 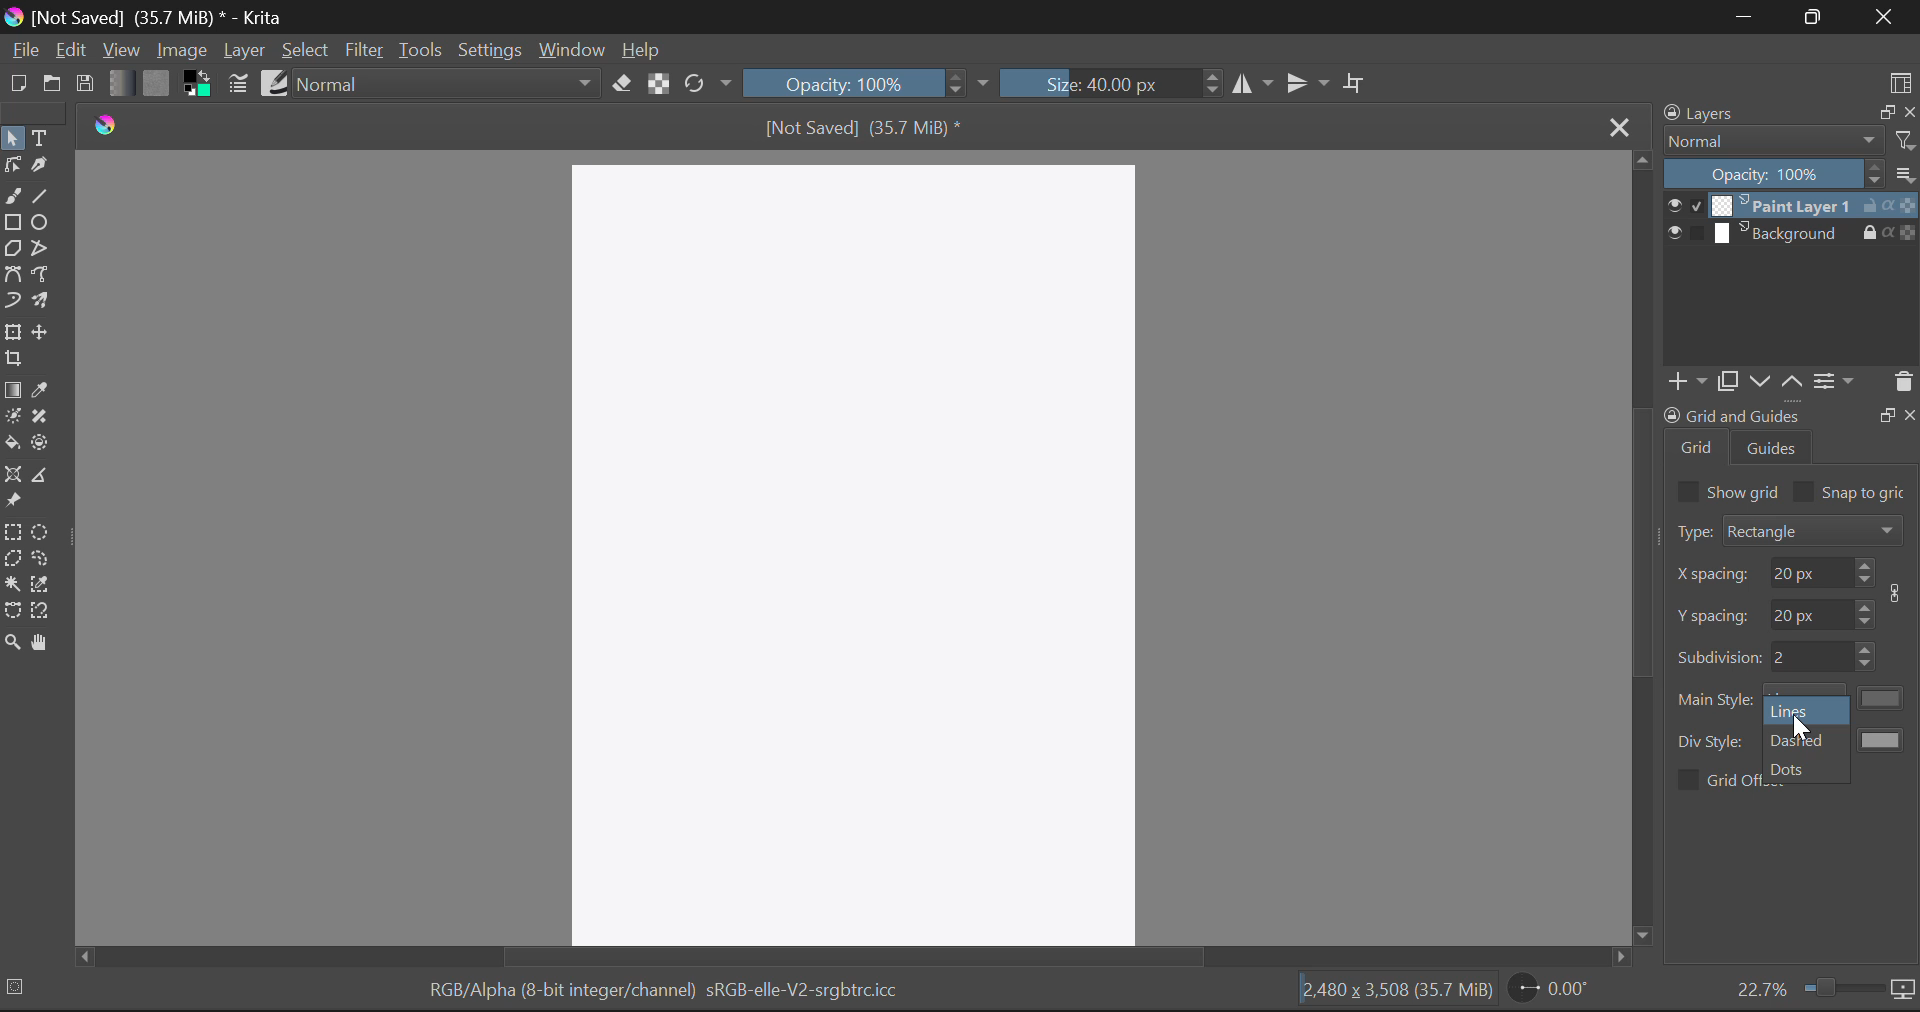 I want to click on main style, so click(x=1716, y=700).